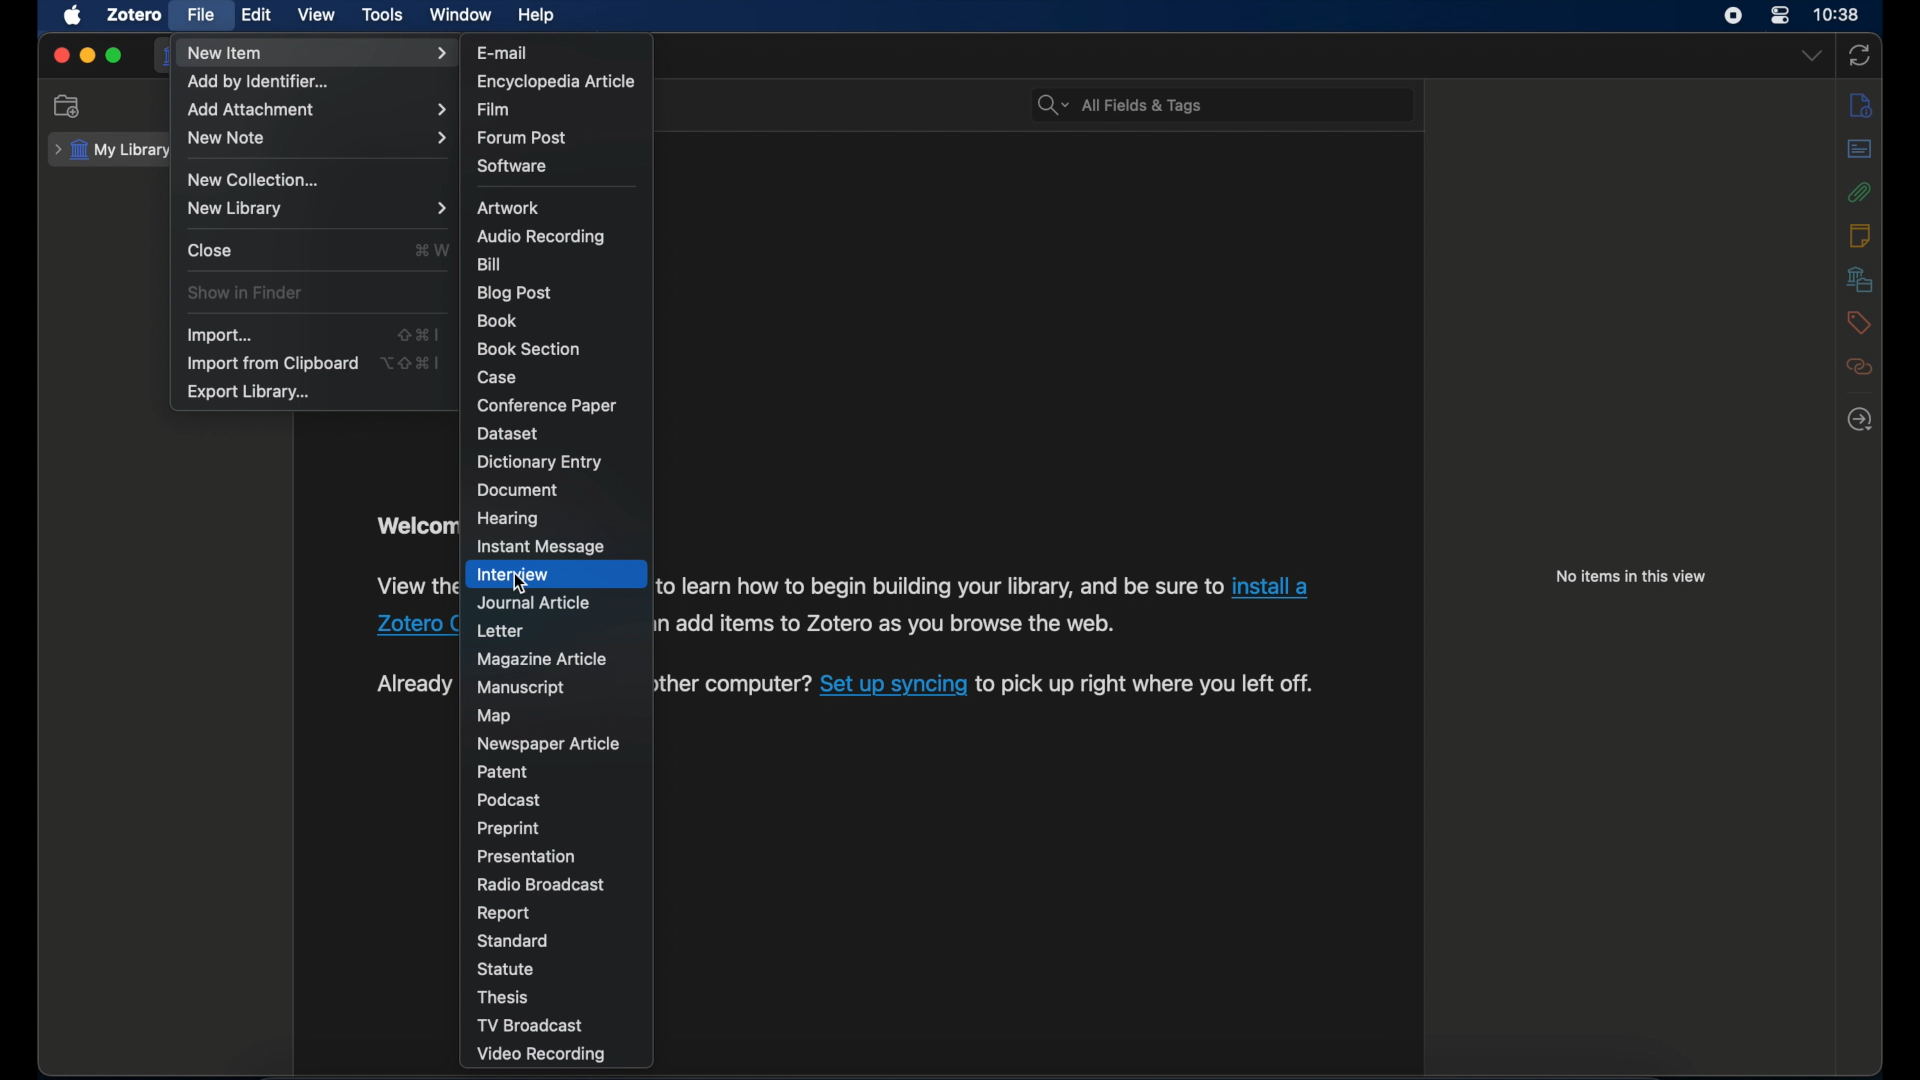 The height and width of the screenshot is (1080, 1920). What do you see at coordinates (384, 16) in the screenshot?
I see `tools` at bounding box center [384, 16].